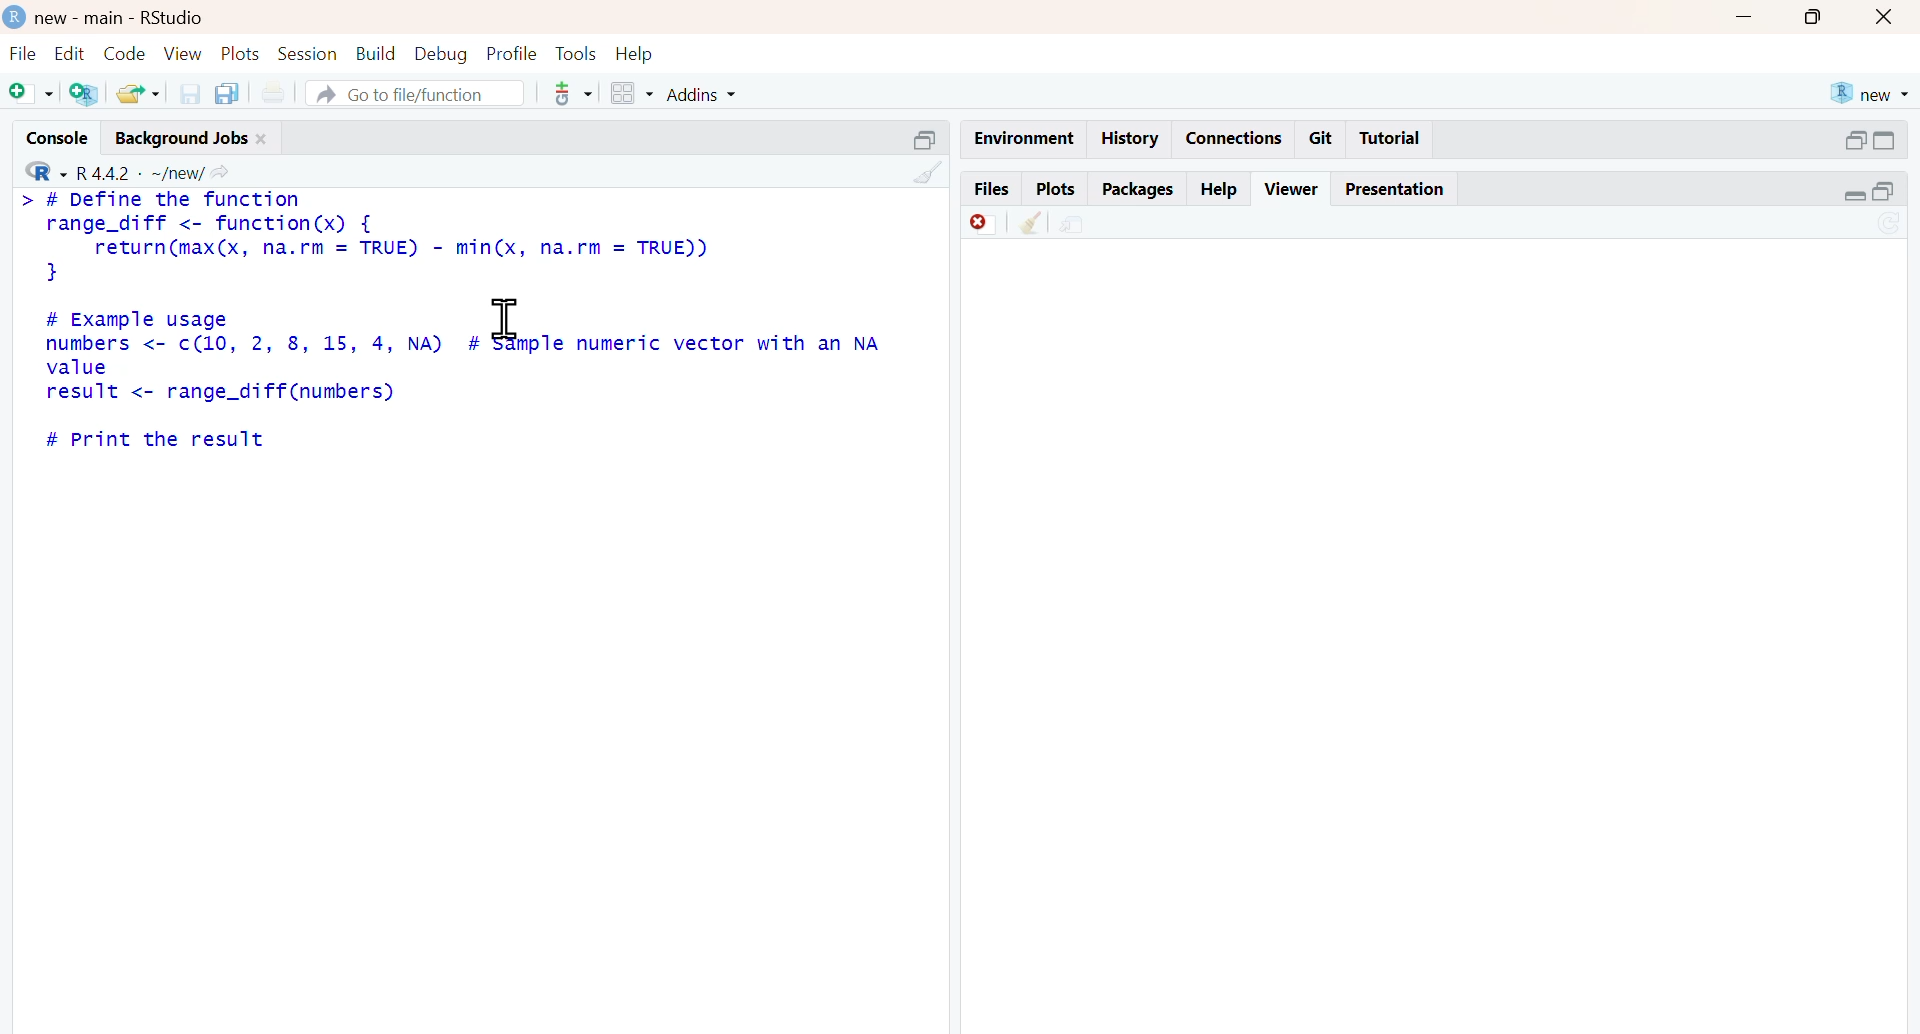 This screenshot has height=1034, width=1920. I want to click on copy, so click(227, 93).